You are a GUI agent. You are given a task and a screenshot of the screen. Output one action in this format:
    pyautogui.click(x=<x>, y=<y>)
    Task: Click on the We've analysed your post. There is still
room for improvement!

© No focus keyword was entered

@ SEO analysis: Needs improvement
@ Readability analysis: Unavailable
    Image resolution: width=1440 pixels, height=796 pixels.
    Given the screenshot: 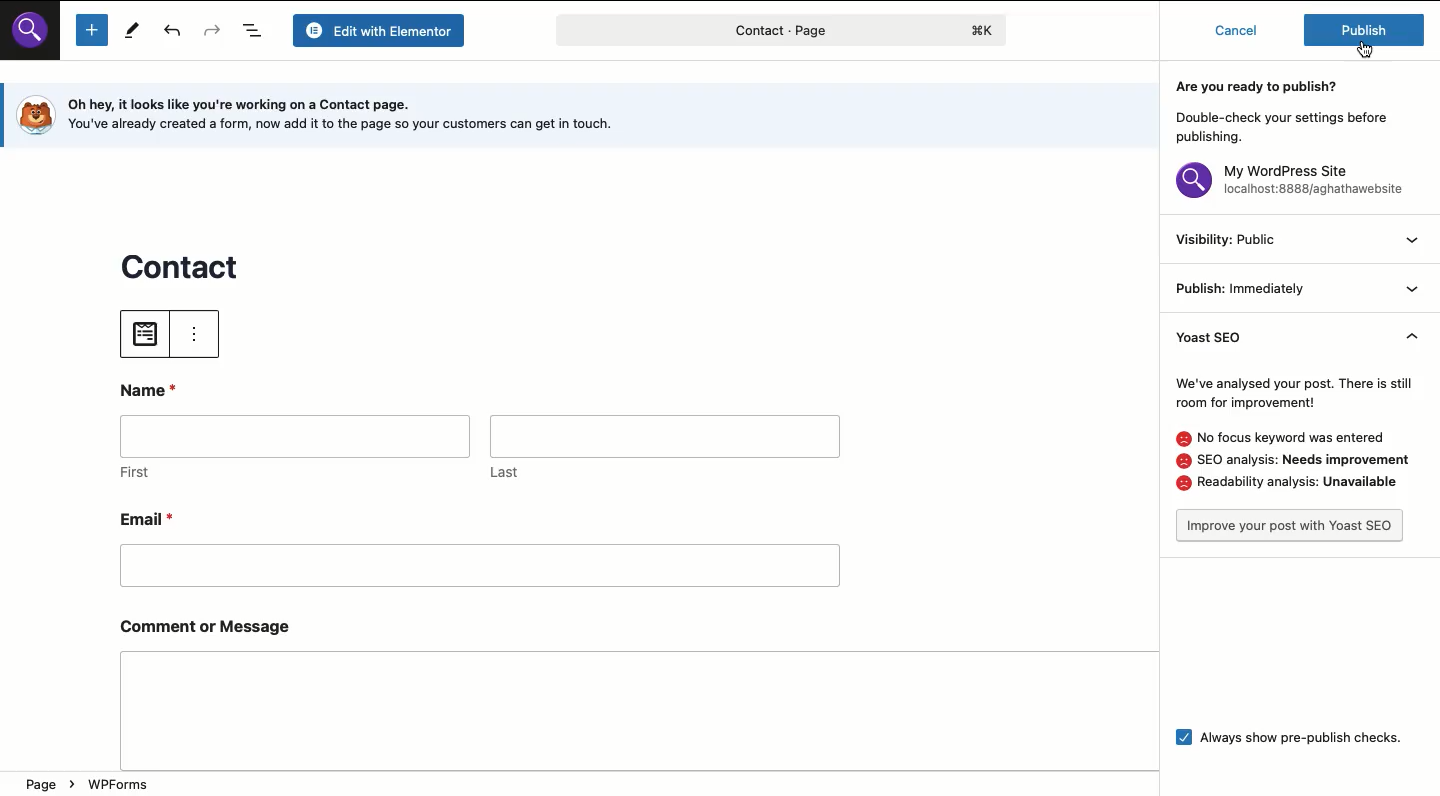 What is the action you would take?
    pyautogui.click(x=1291, y=432)
    